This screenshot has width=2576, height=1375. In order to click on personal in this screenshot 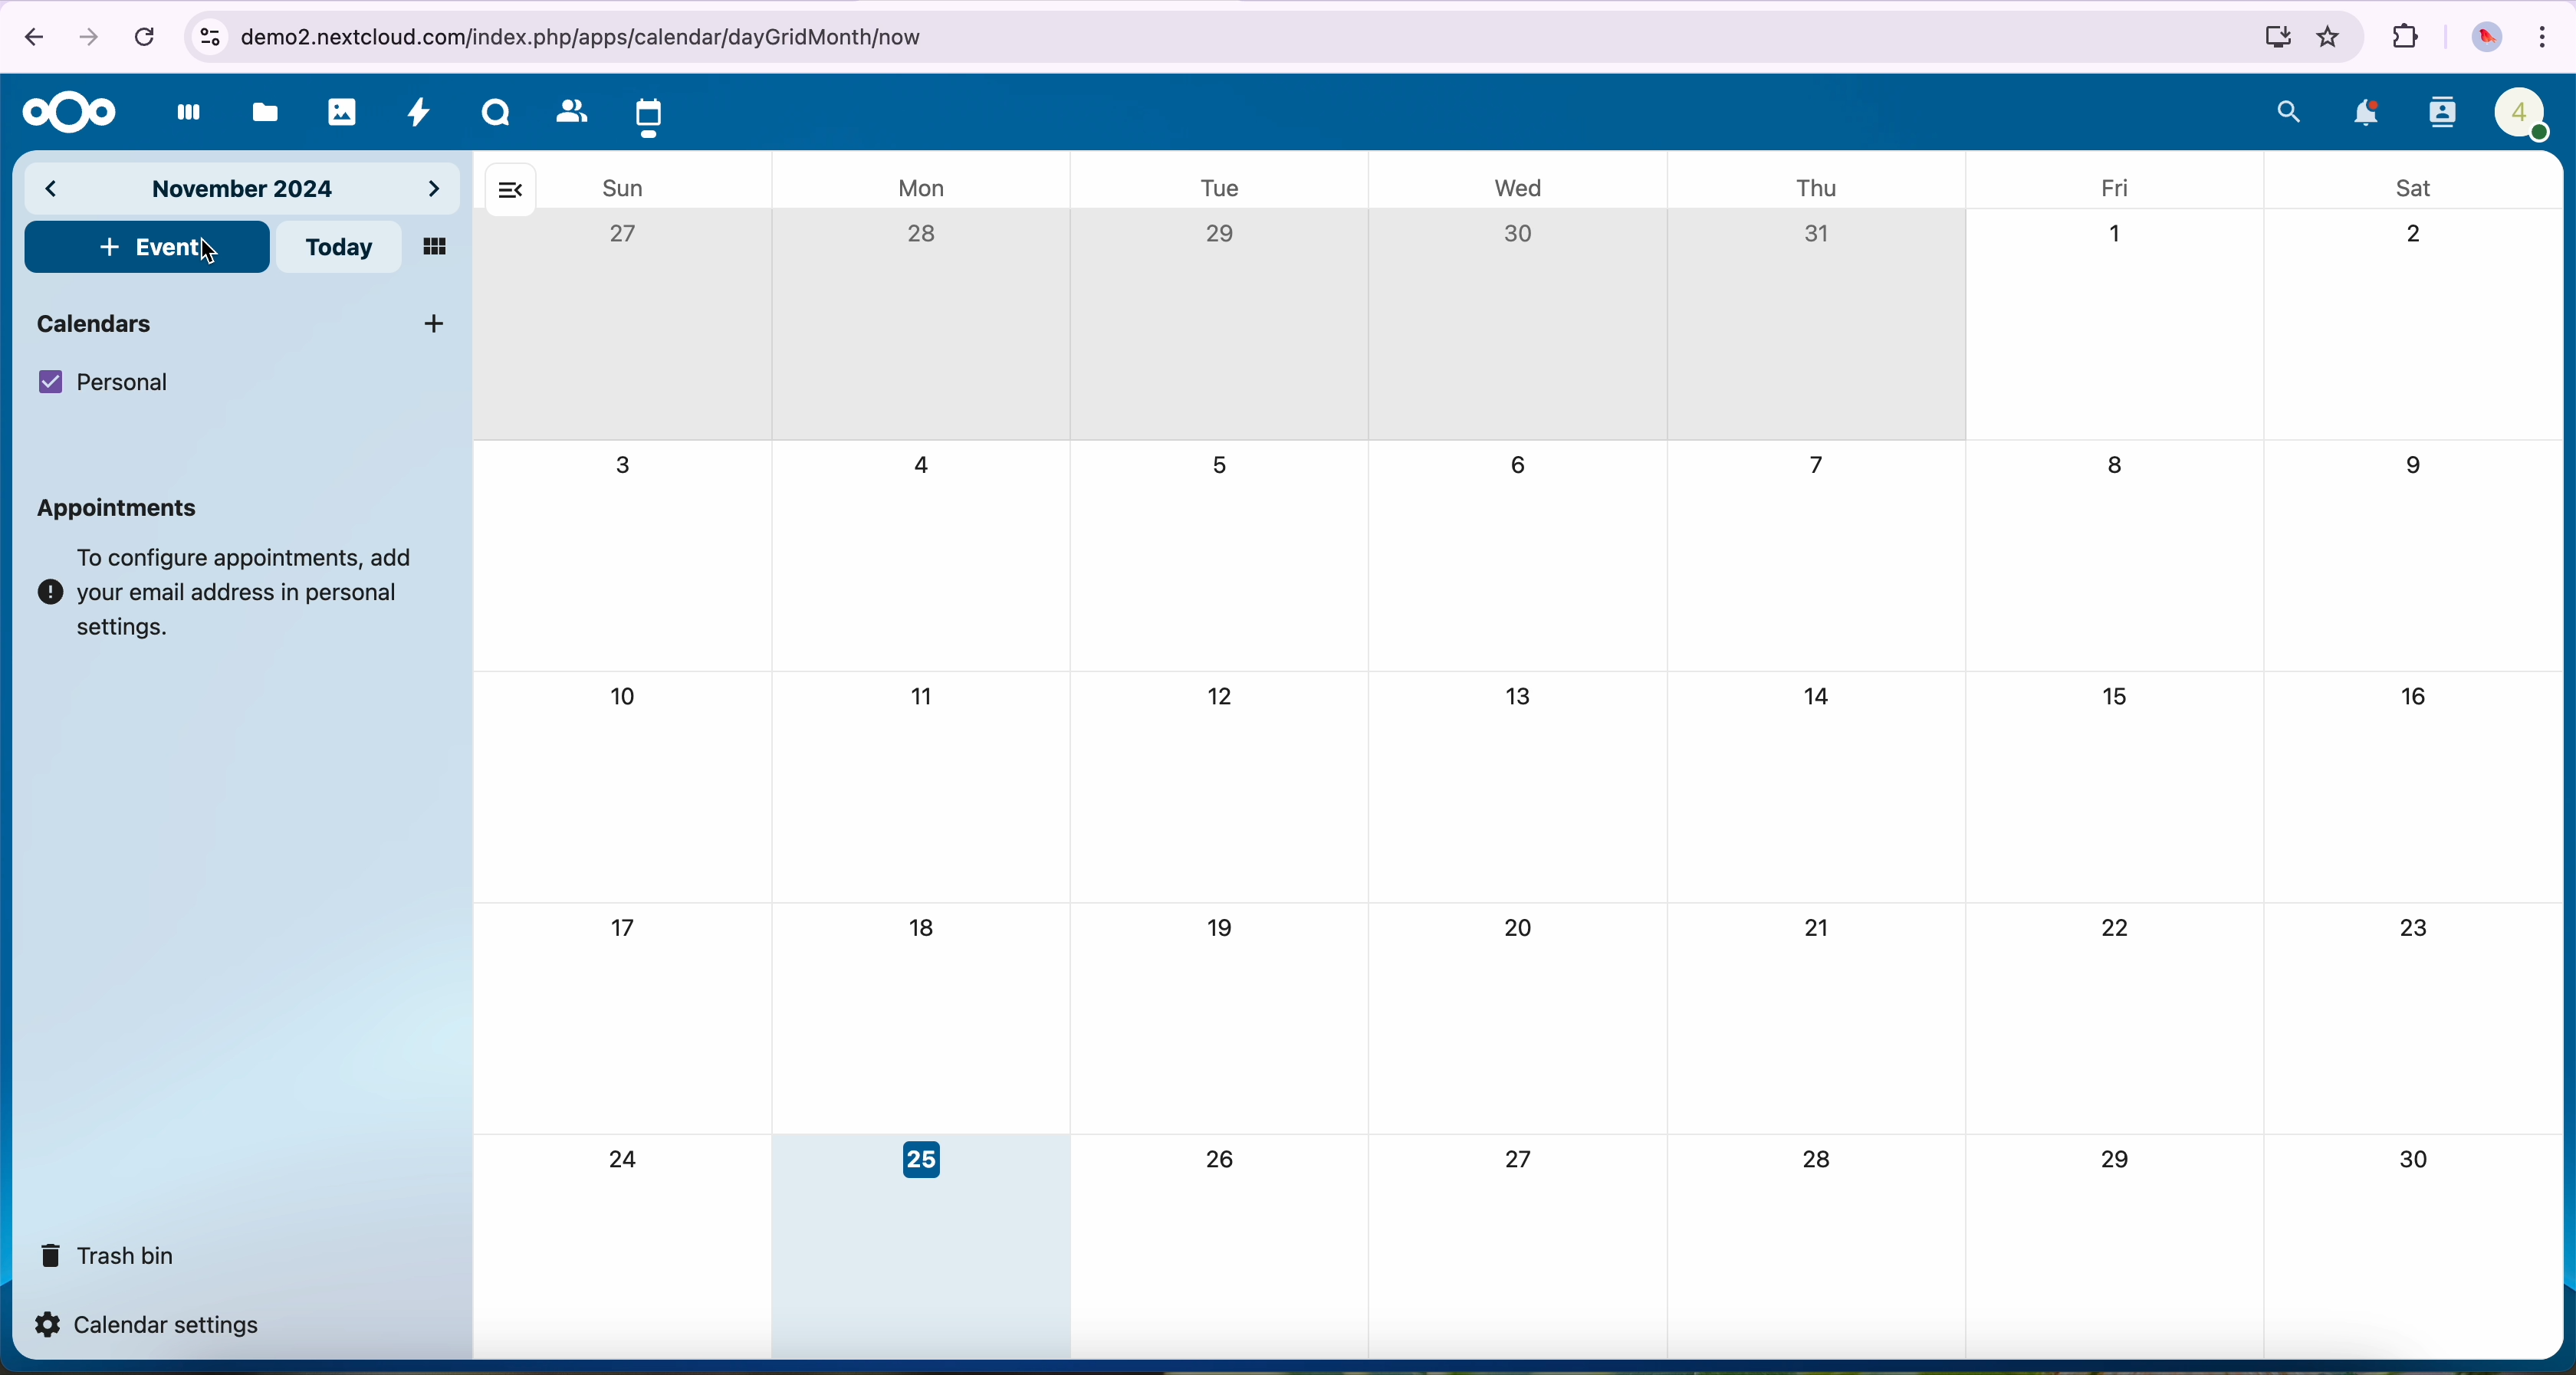, I will do `click(104, 383)`.